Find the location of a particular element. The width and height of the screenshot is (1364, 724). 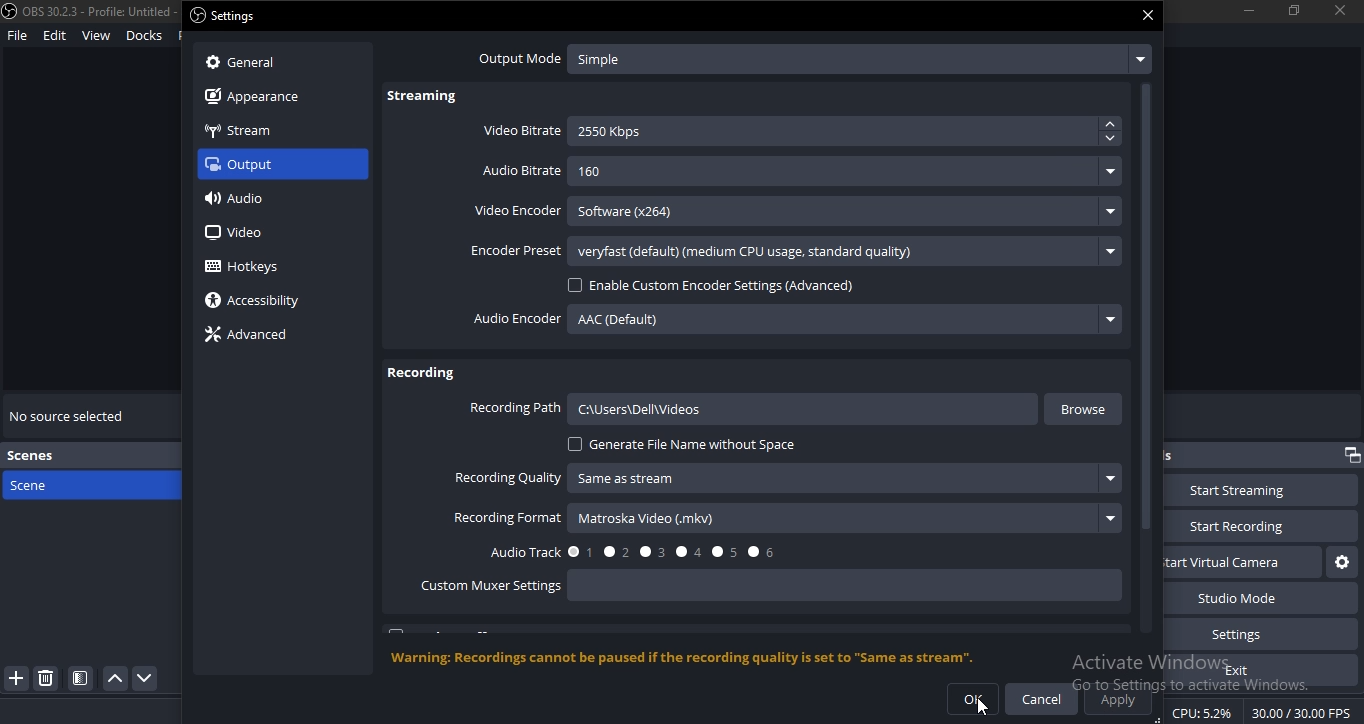

audio is located at coordinates (242, 198).